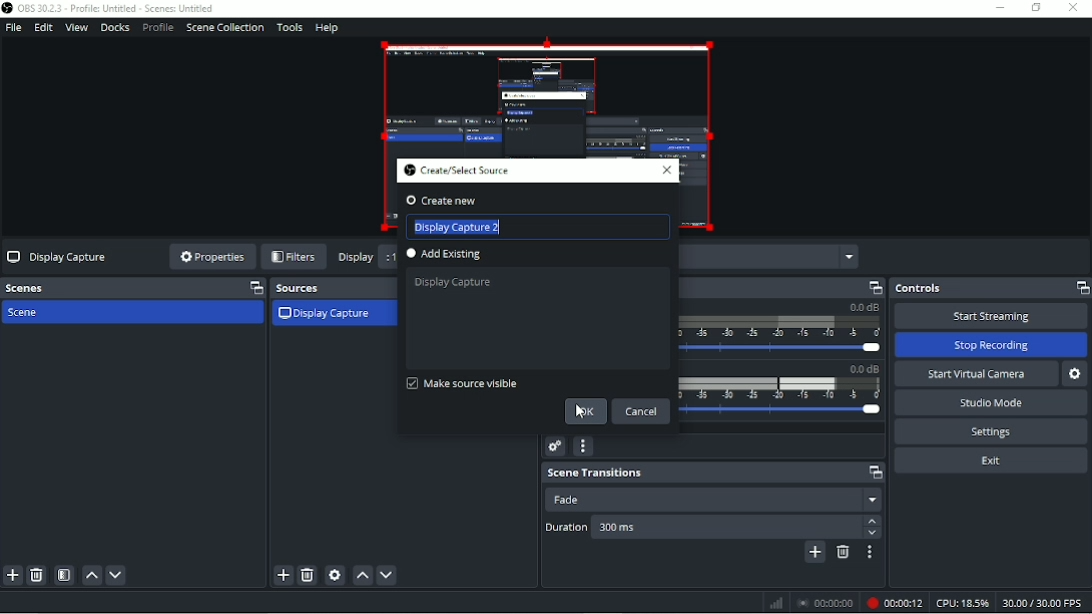 Image resolution: width=1092 pixels, height=614 pixels. Describe the element at coordinates (14, 28) in the screenshot. I see `File` at that location.